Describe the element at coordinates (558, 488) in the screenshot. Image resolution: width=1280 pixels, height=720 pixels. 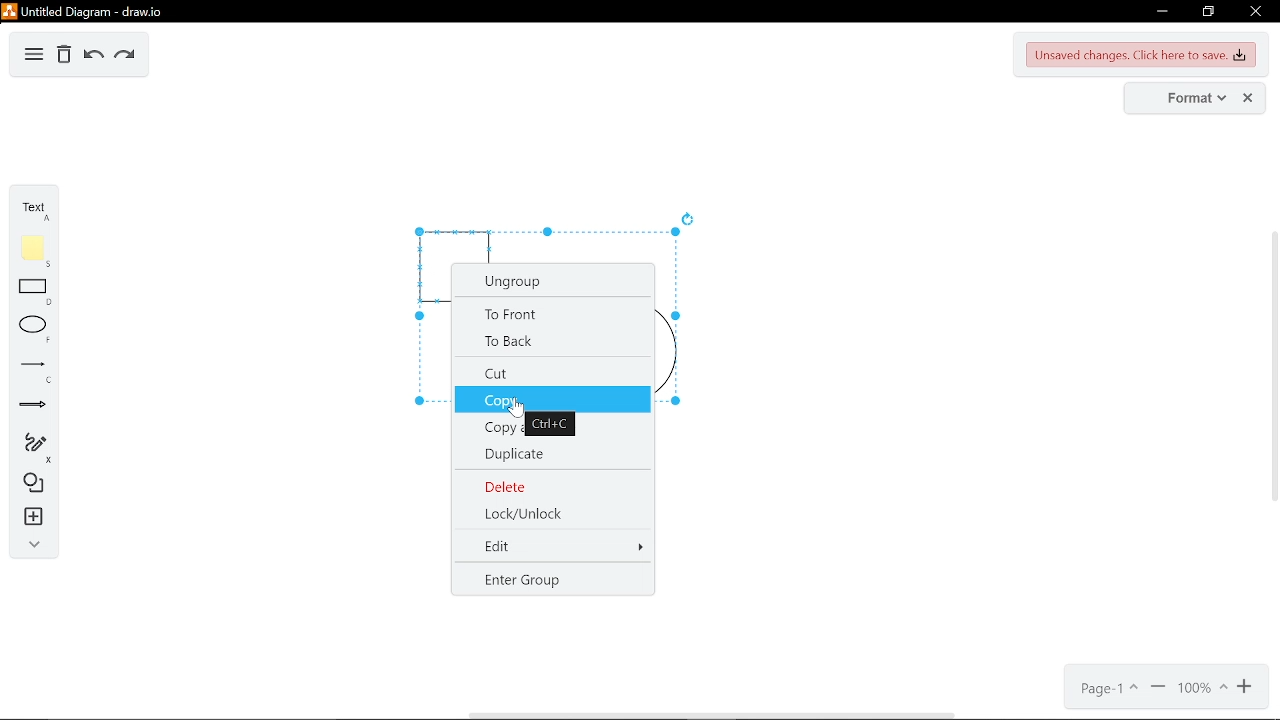
I see `delete` at that location.